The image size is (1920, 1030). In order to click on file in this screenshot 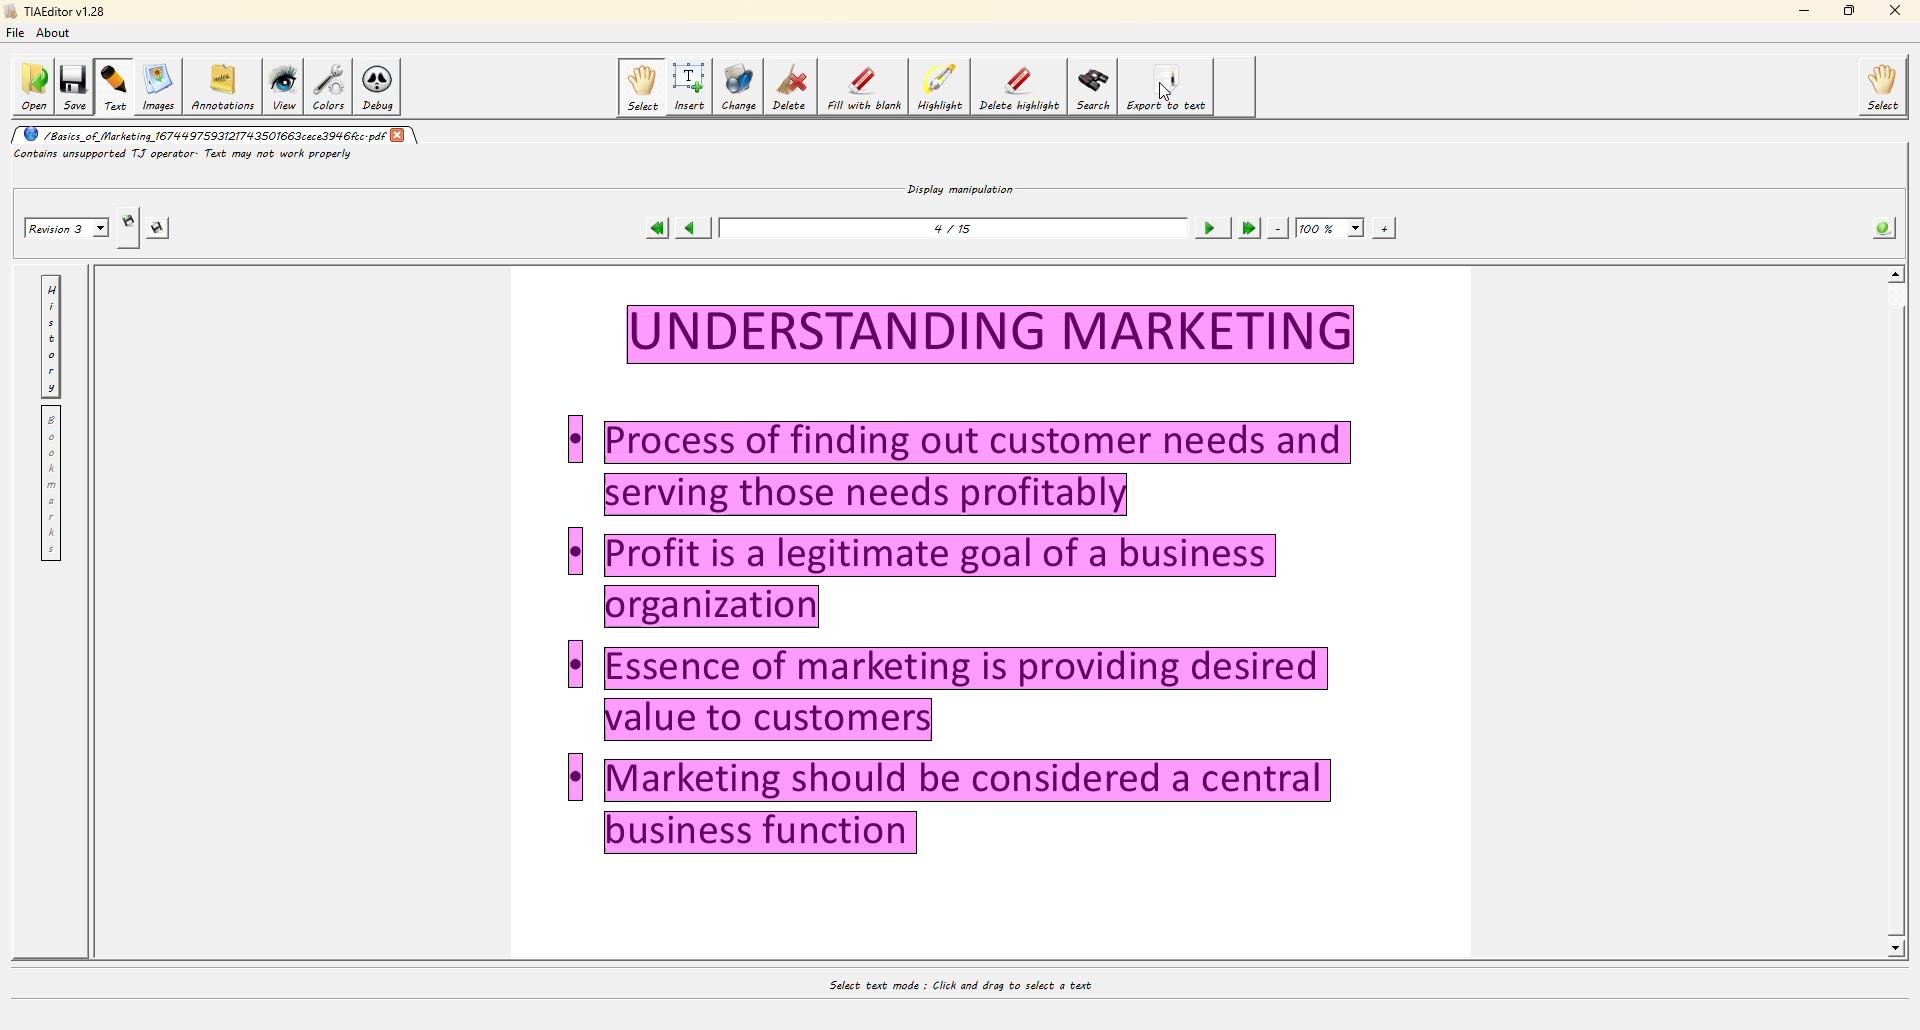, I will do `click(15, 35)`.